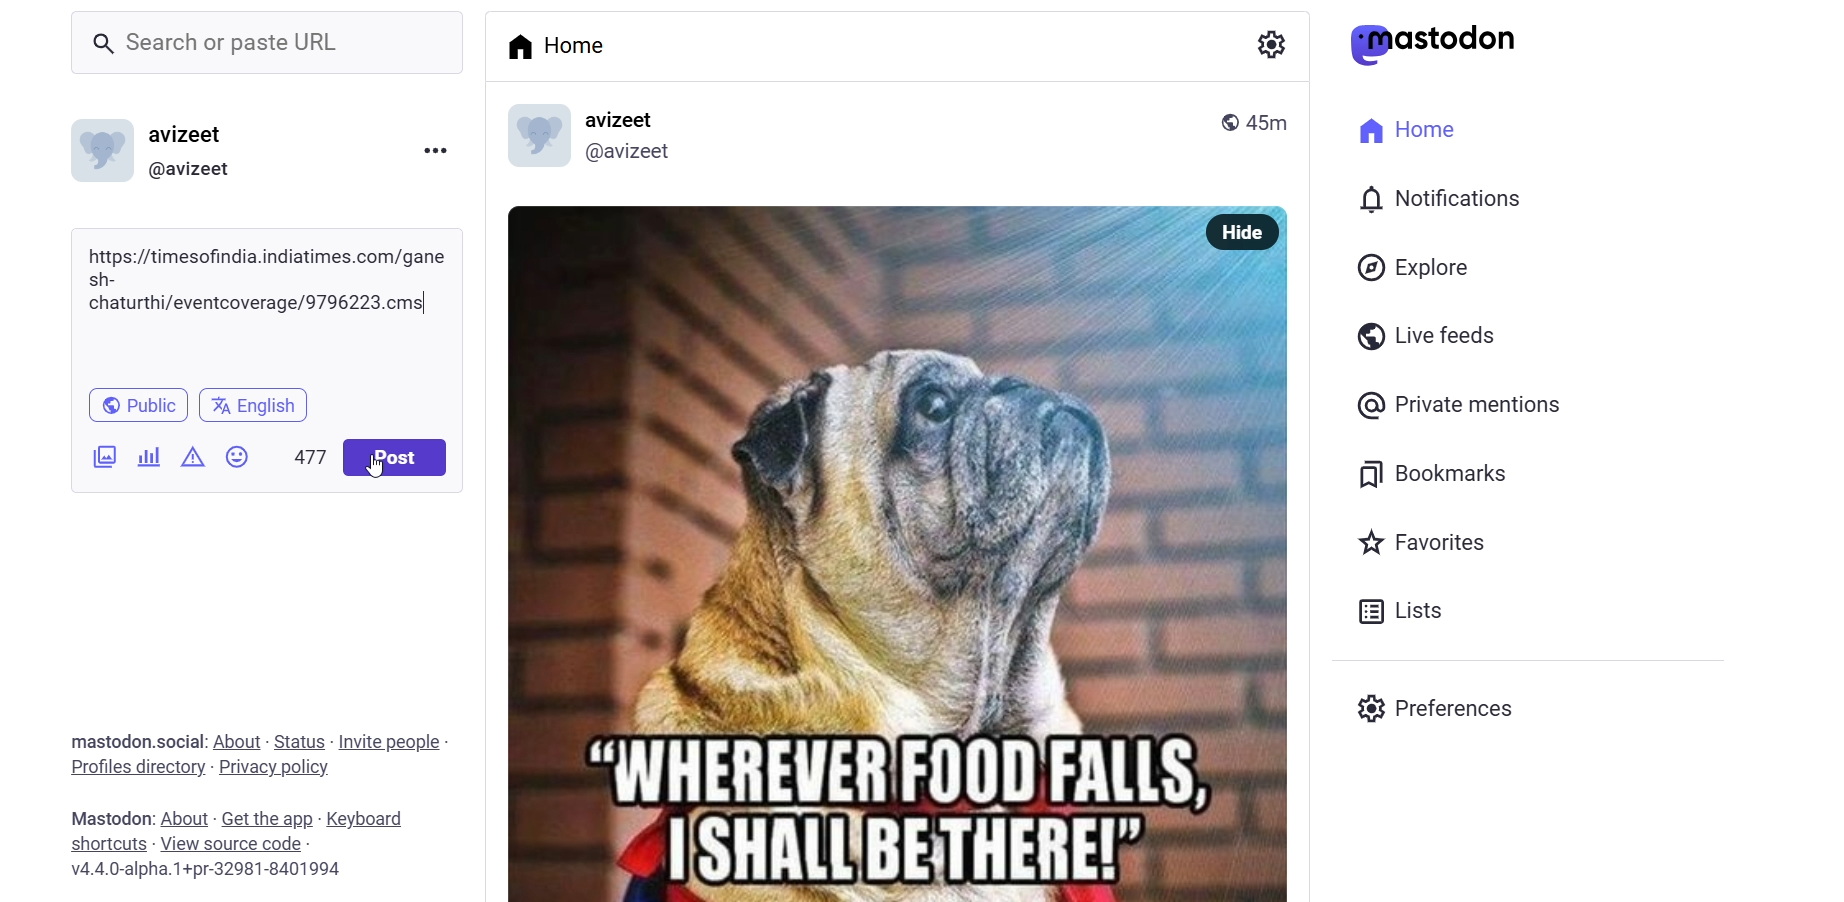  Describe the element at coordinates (1460, 406) in the screenshot. I see `@ Private mentions` at that location.